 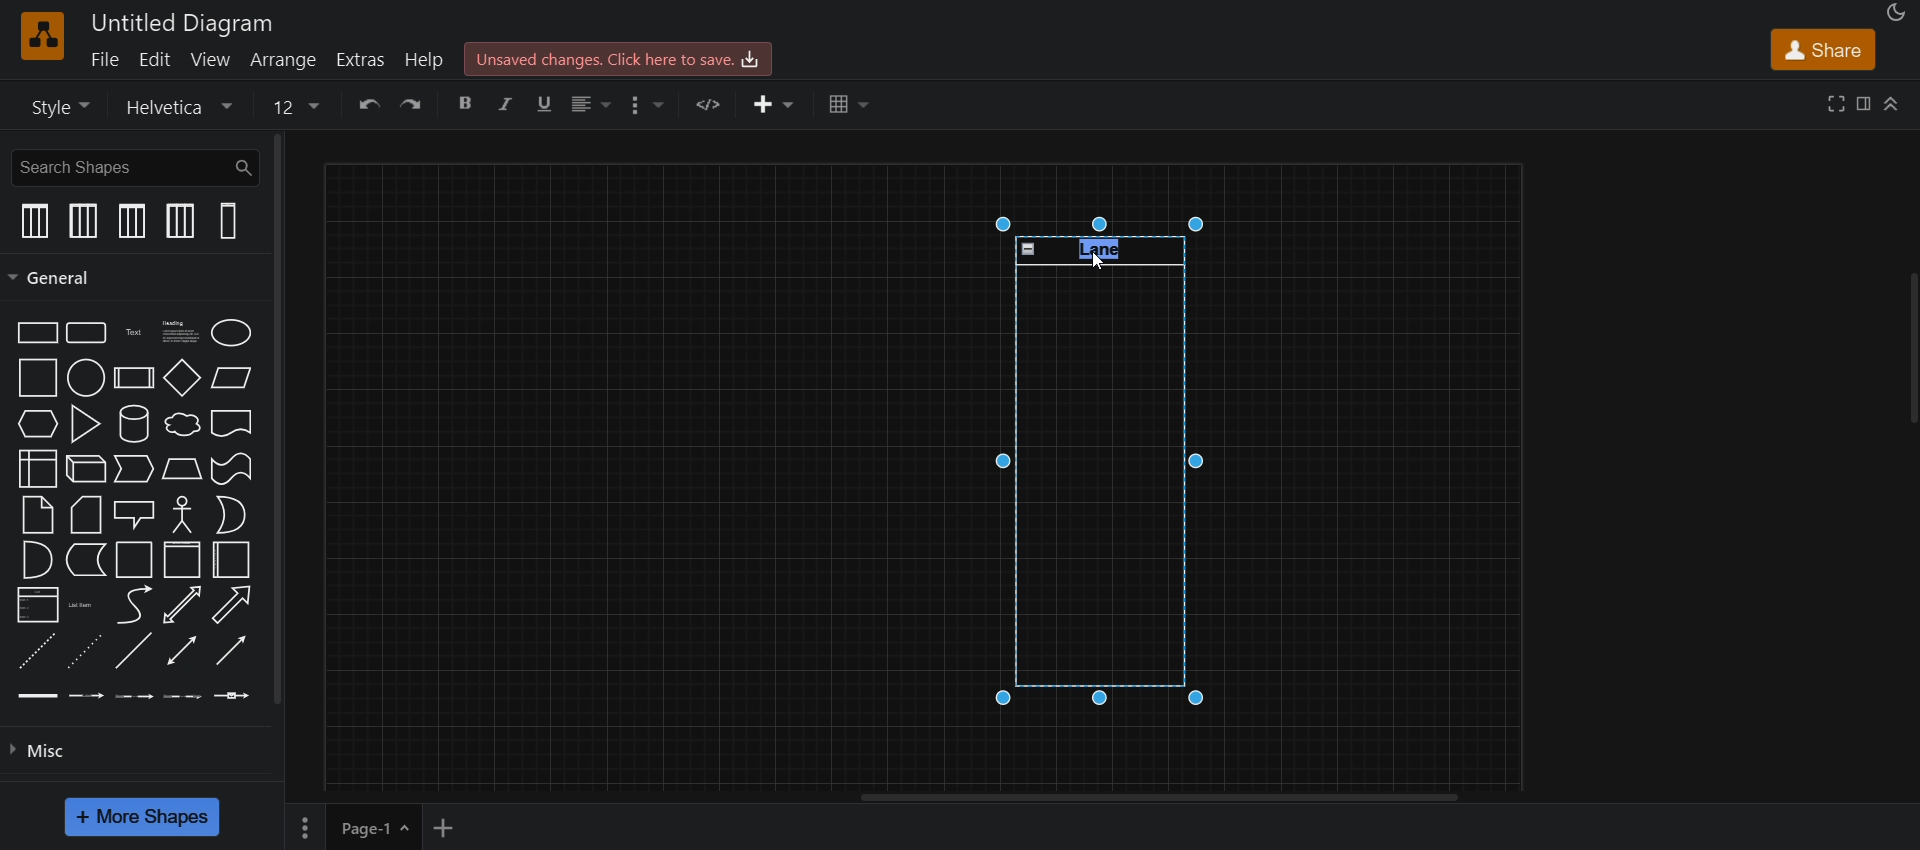 I want to click on line, so click(x=133, y=650).